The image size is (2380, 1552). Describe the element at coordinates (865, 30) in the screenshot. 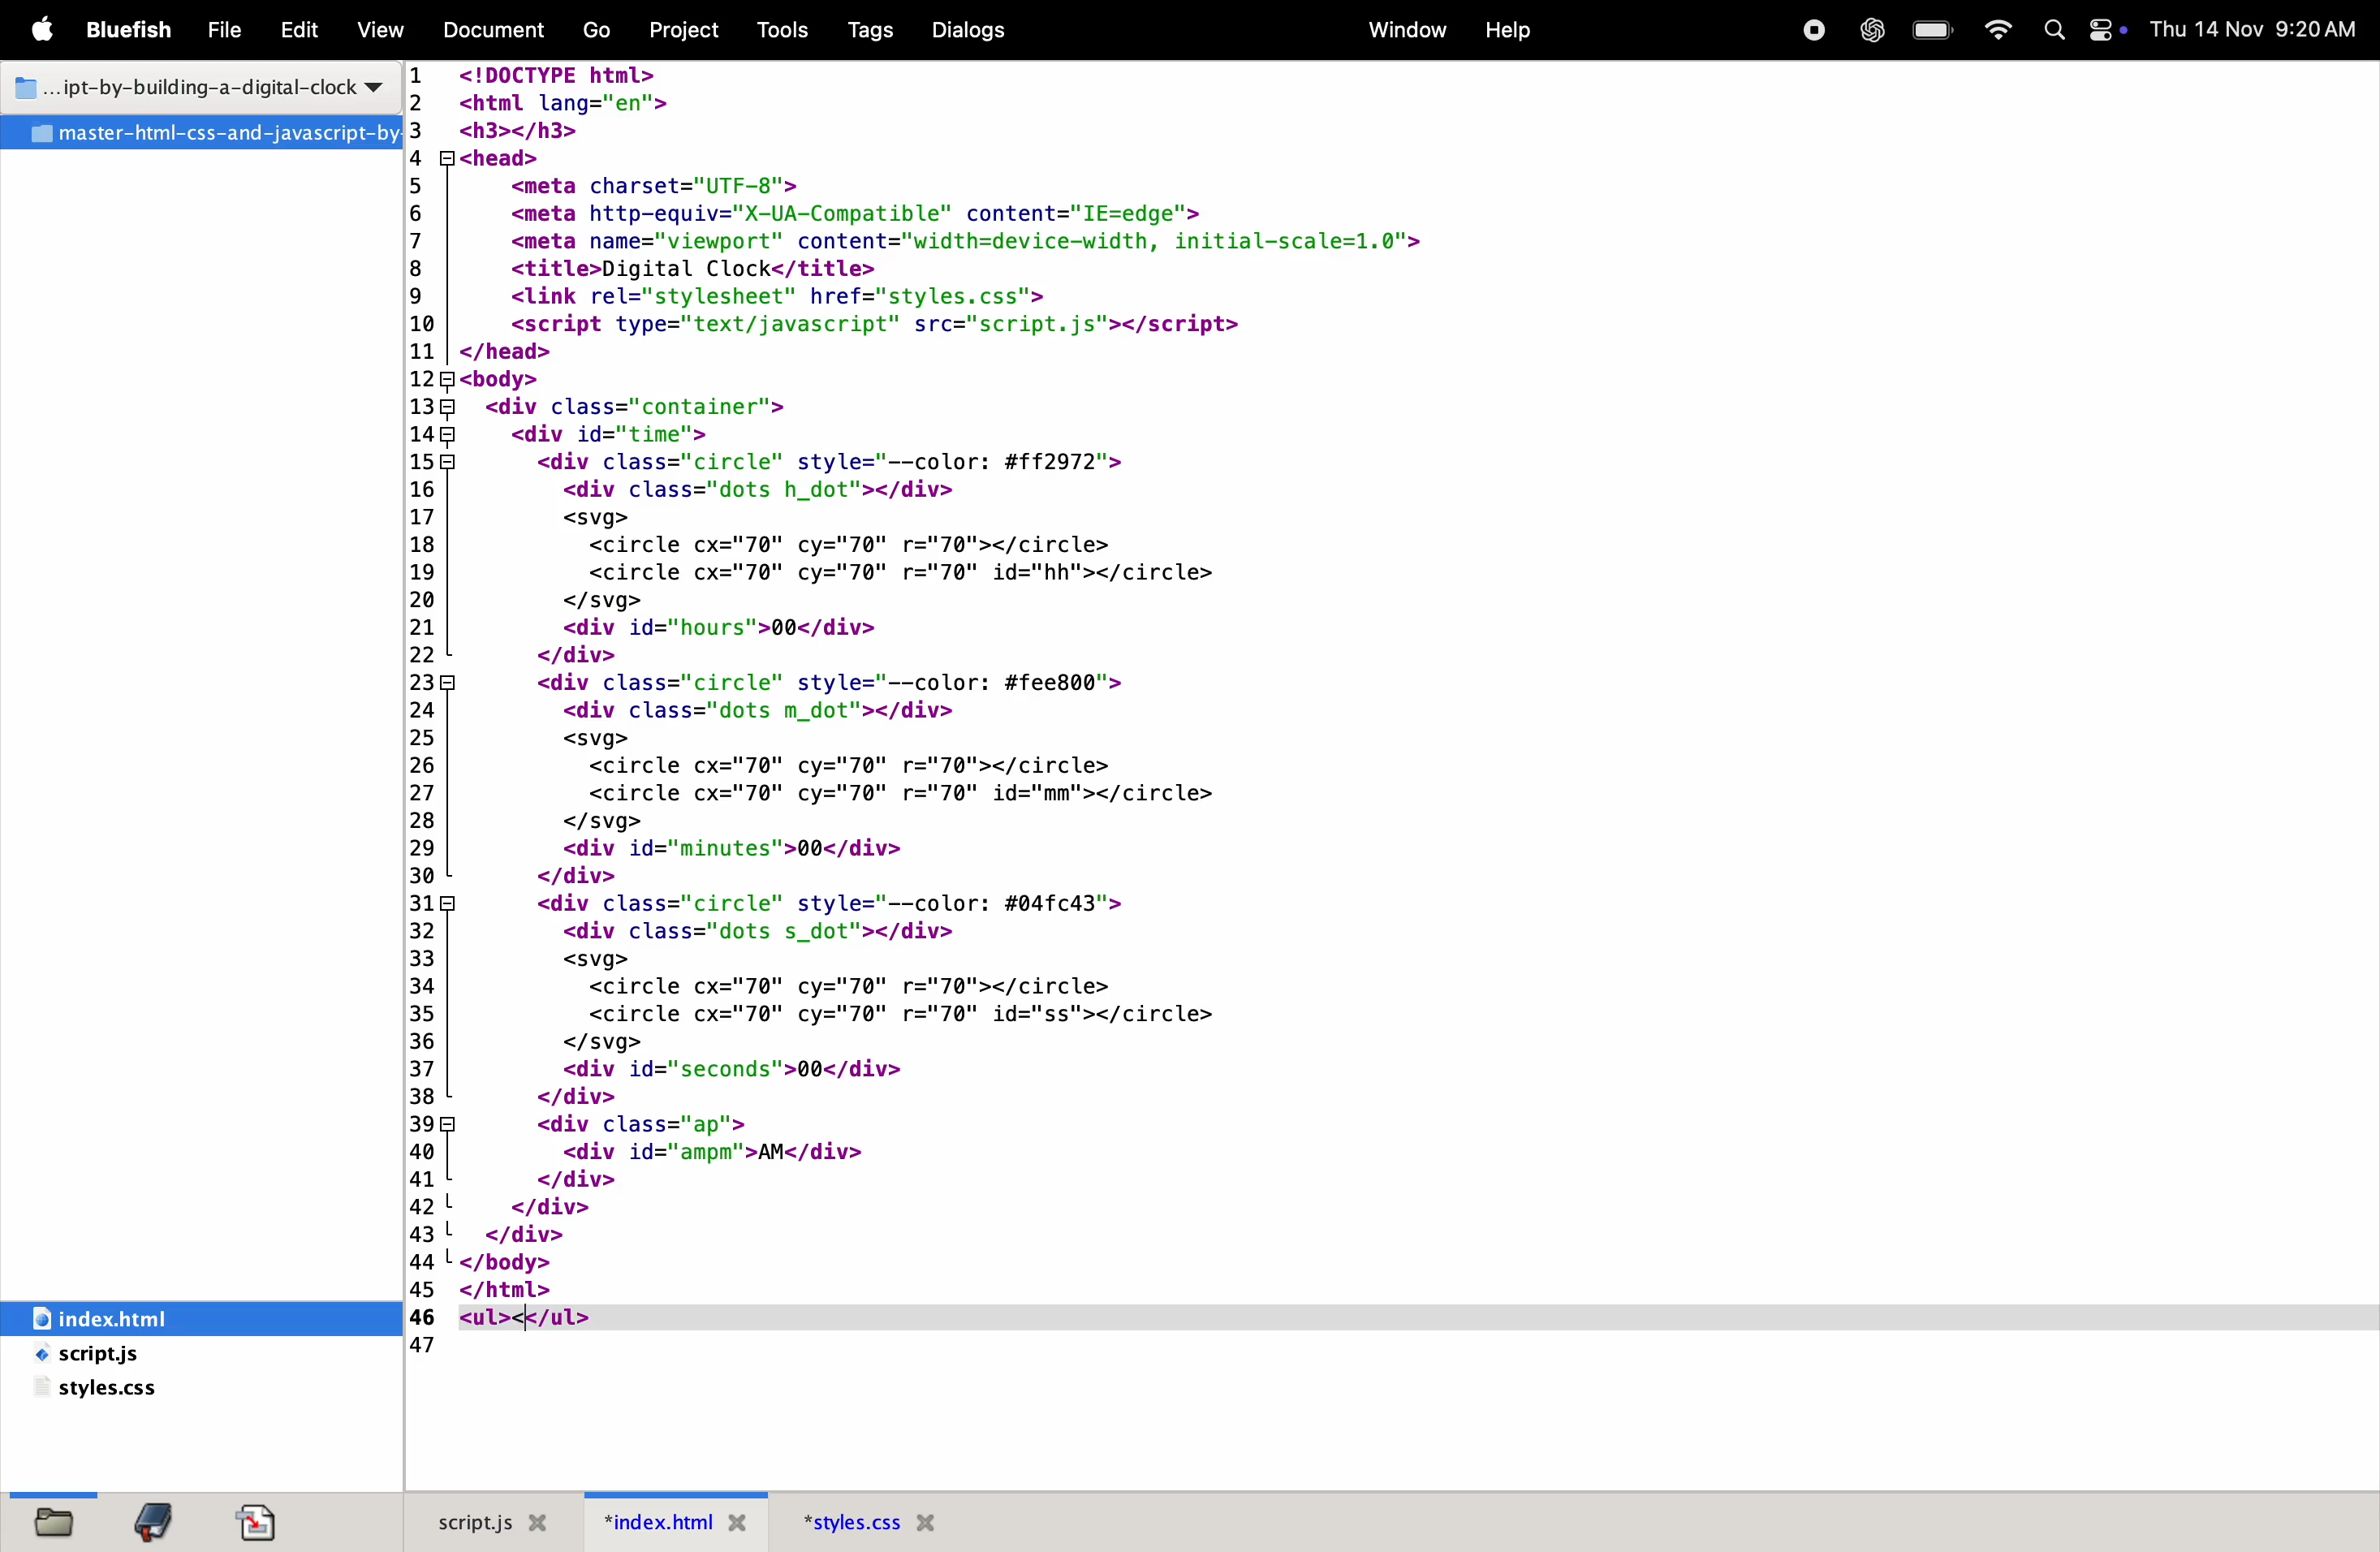

I see `Tags` at that location.